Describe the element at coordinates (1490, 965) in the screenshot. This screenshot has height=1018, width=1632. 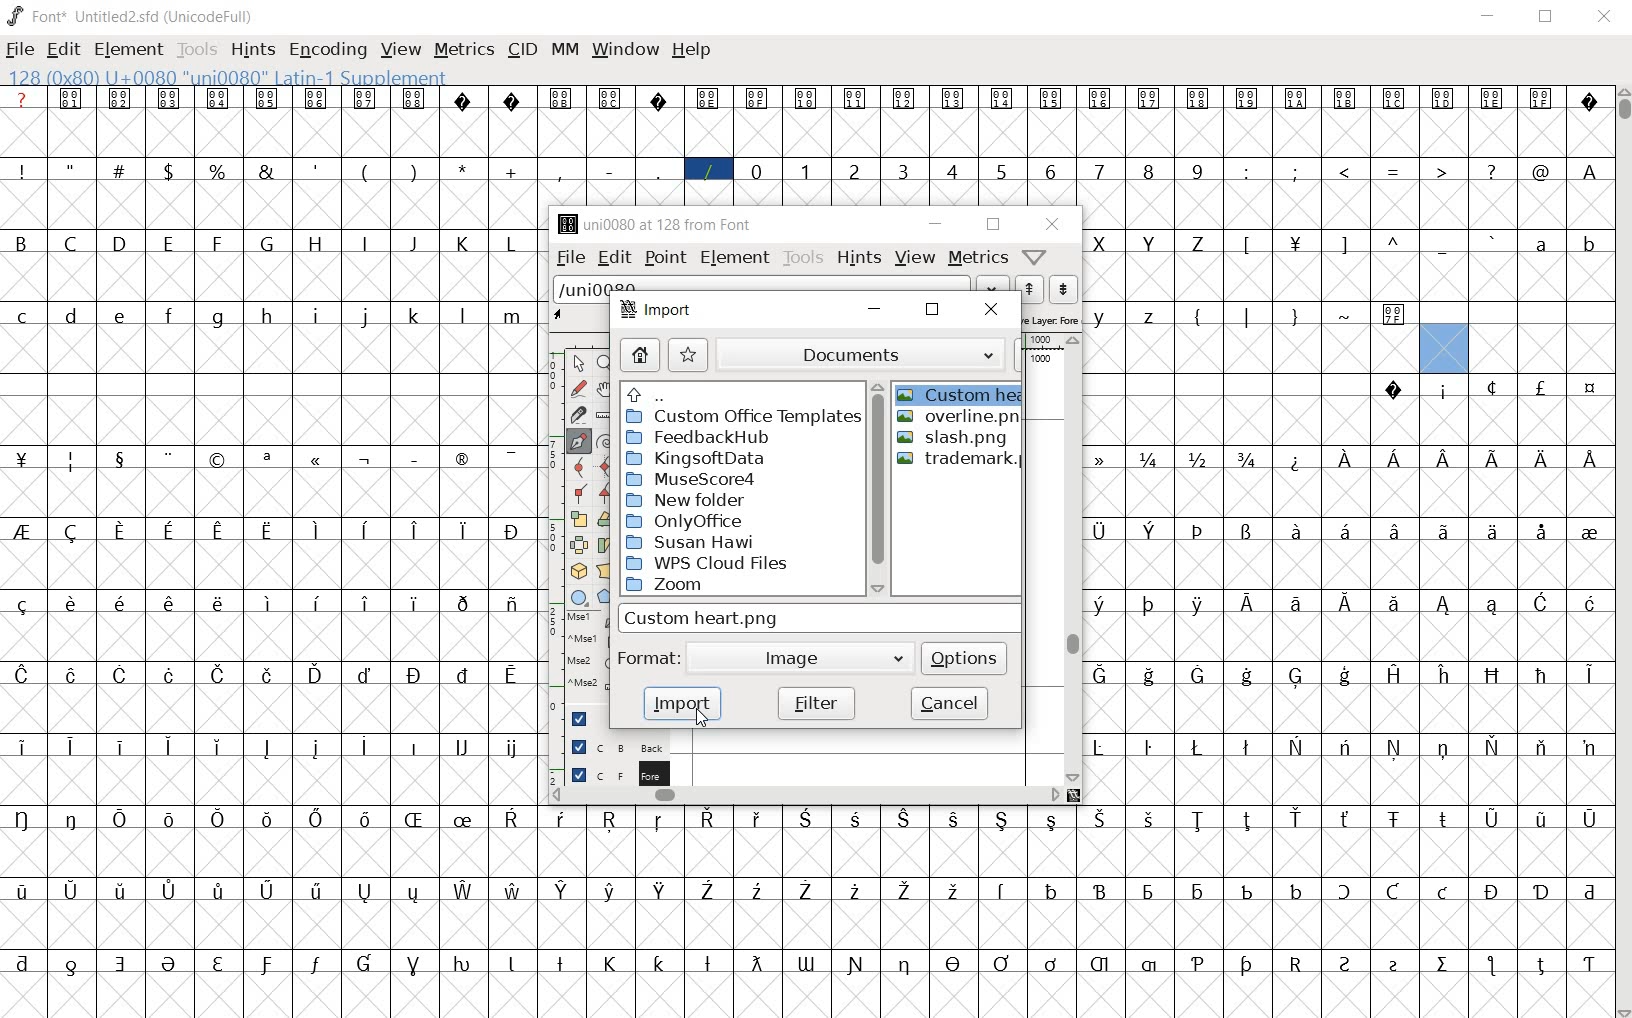
I see `glyph` at that location.